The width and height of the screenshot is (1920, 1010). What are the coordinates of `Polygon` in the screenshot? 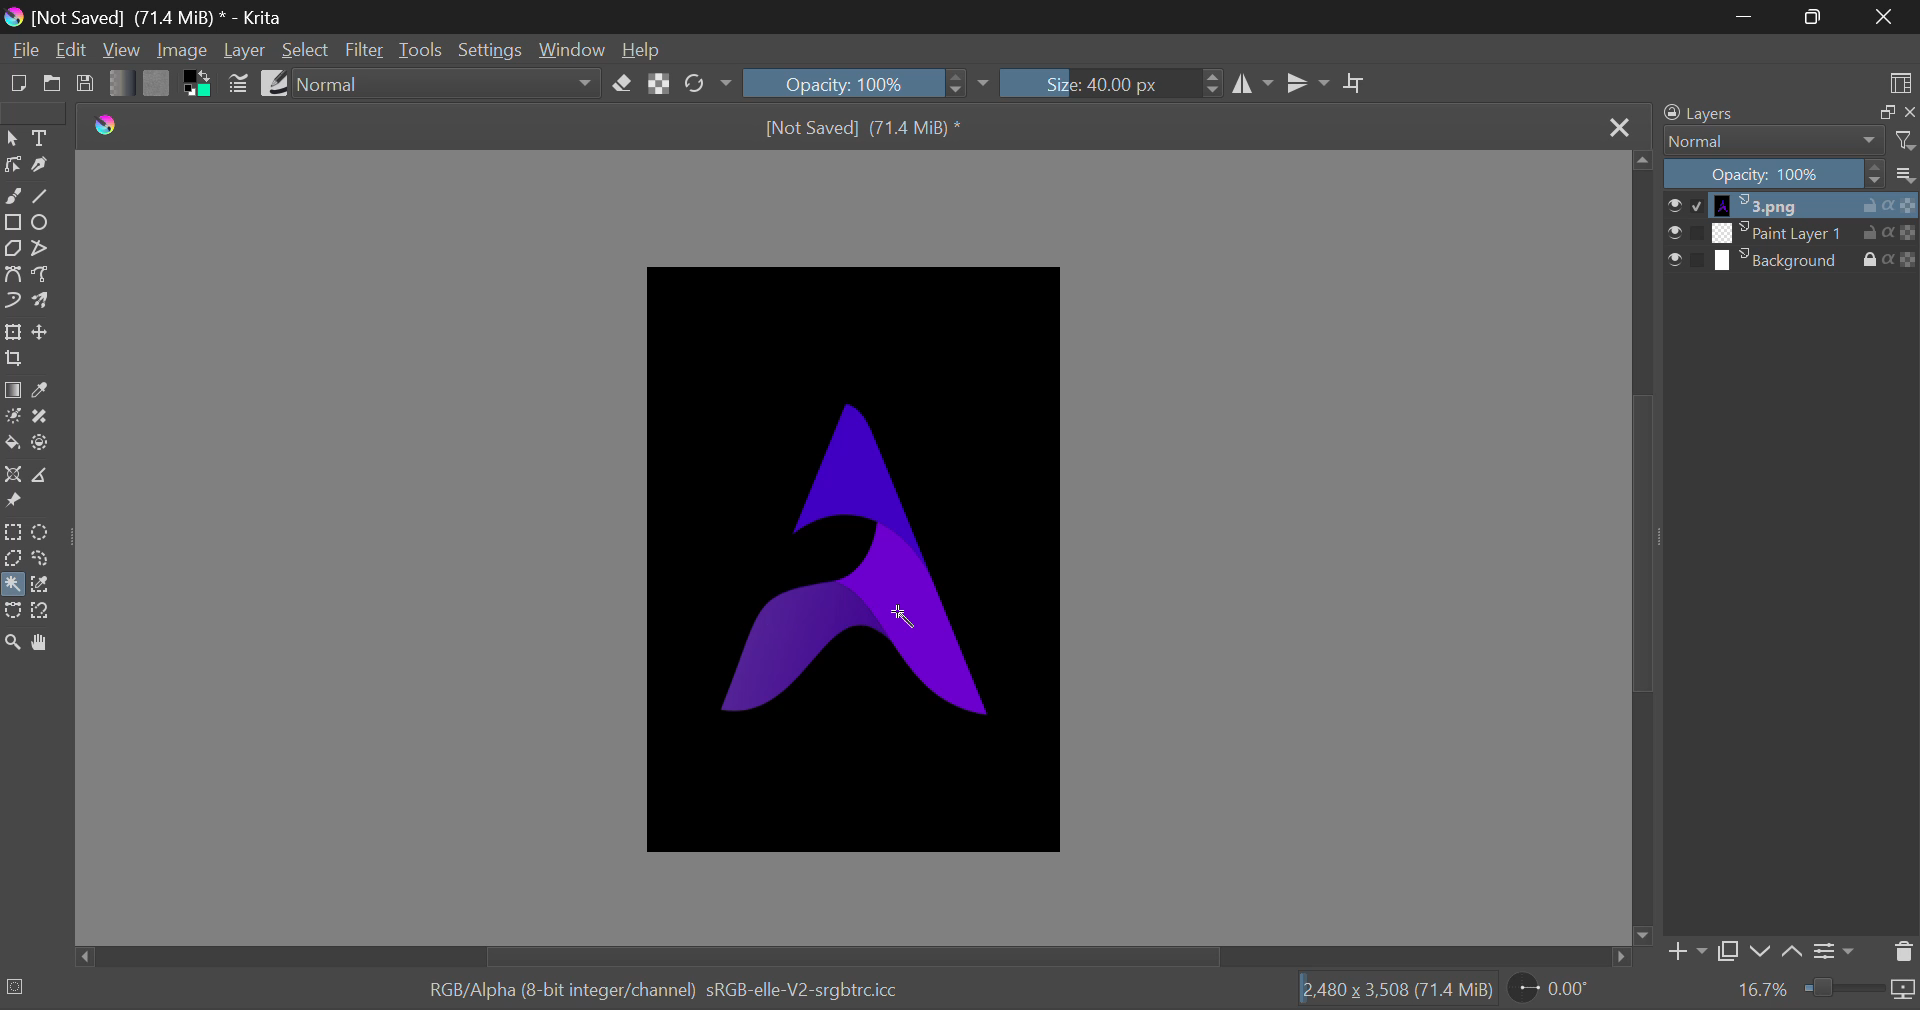 It's located at (14, 252).